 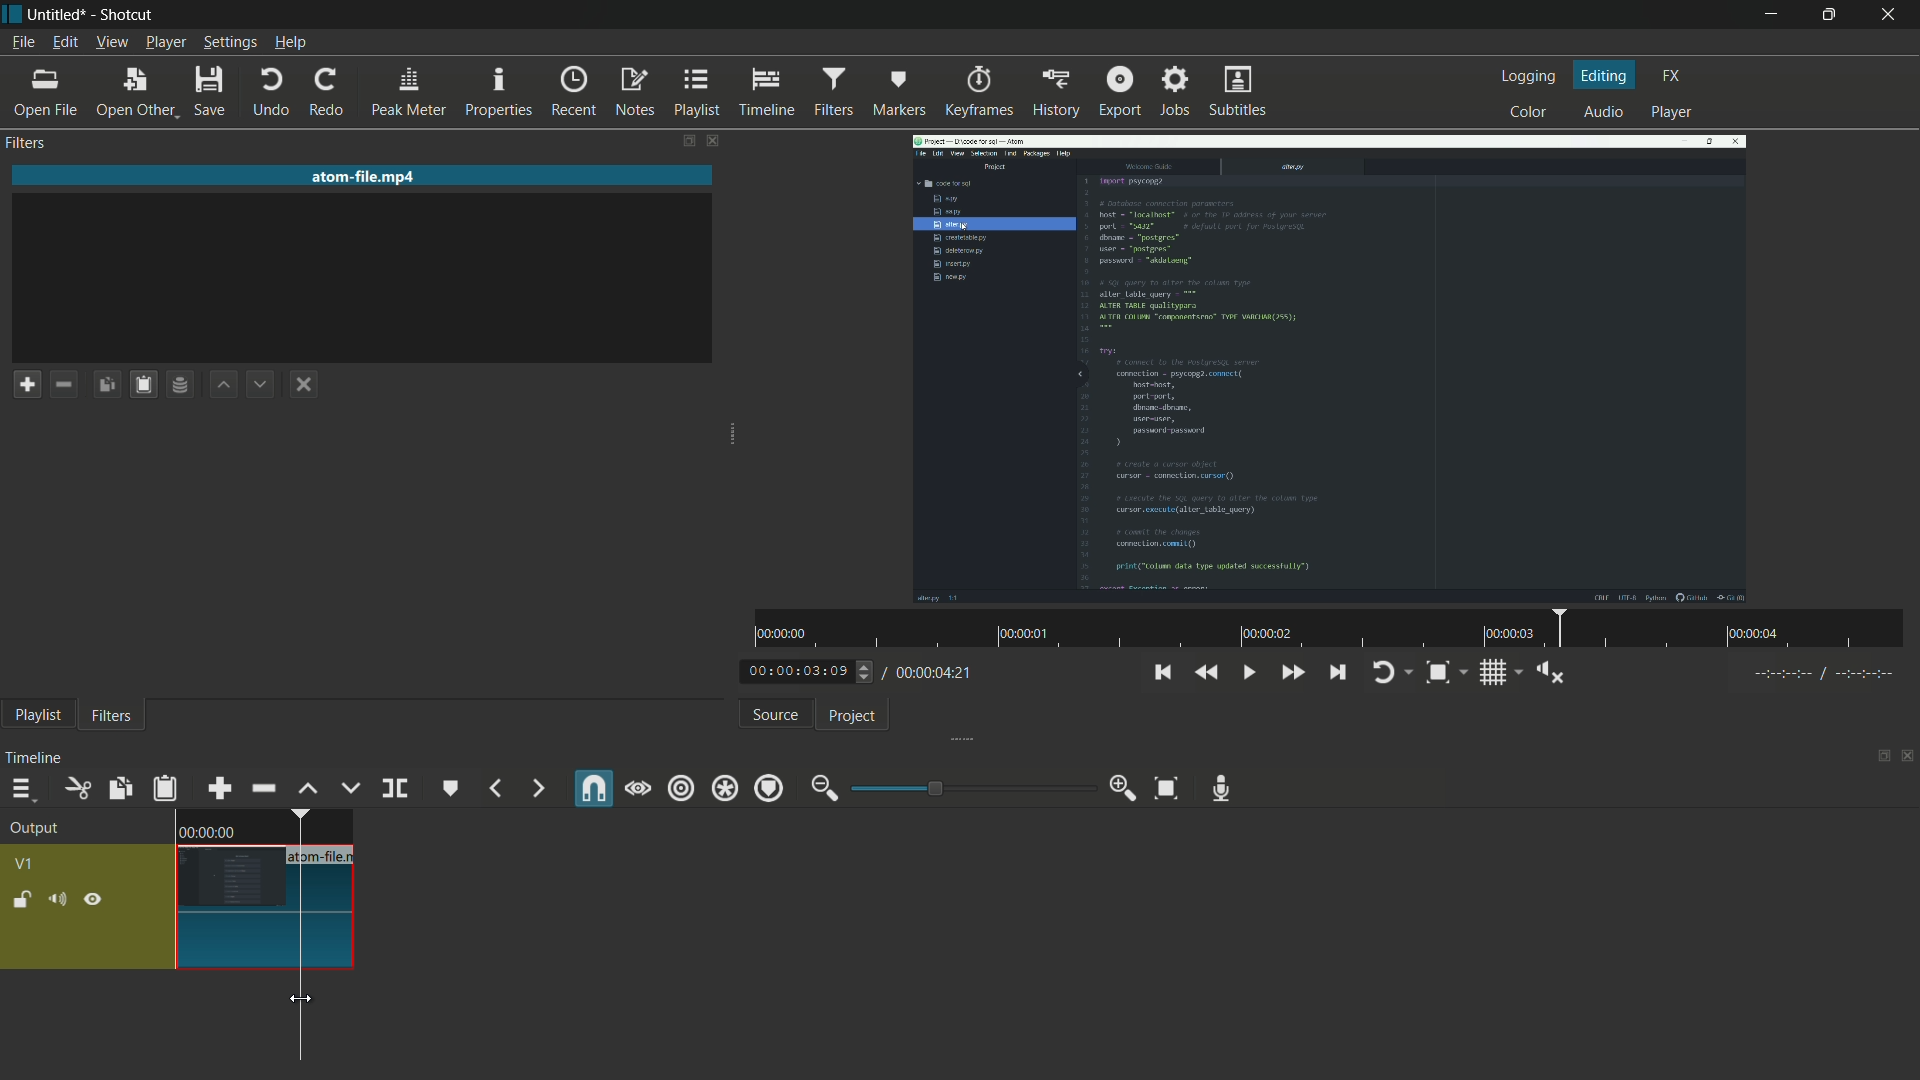 I want to click on open other, so click(x=134, y=93).